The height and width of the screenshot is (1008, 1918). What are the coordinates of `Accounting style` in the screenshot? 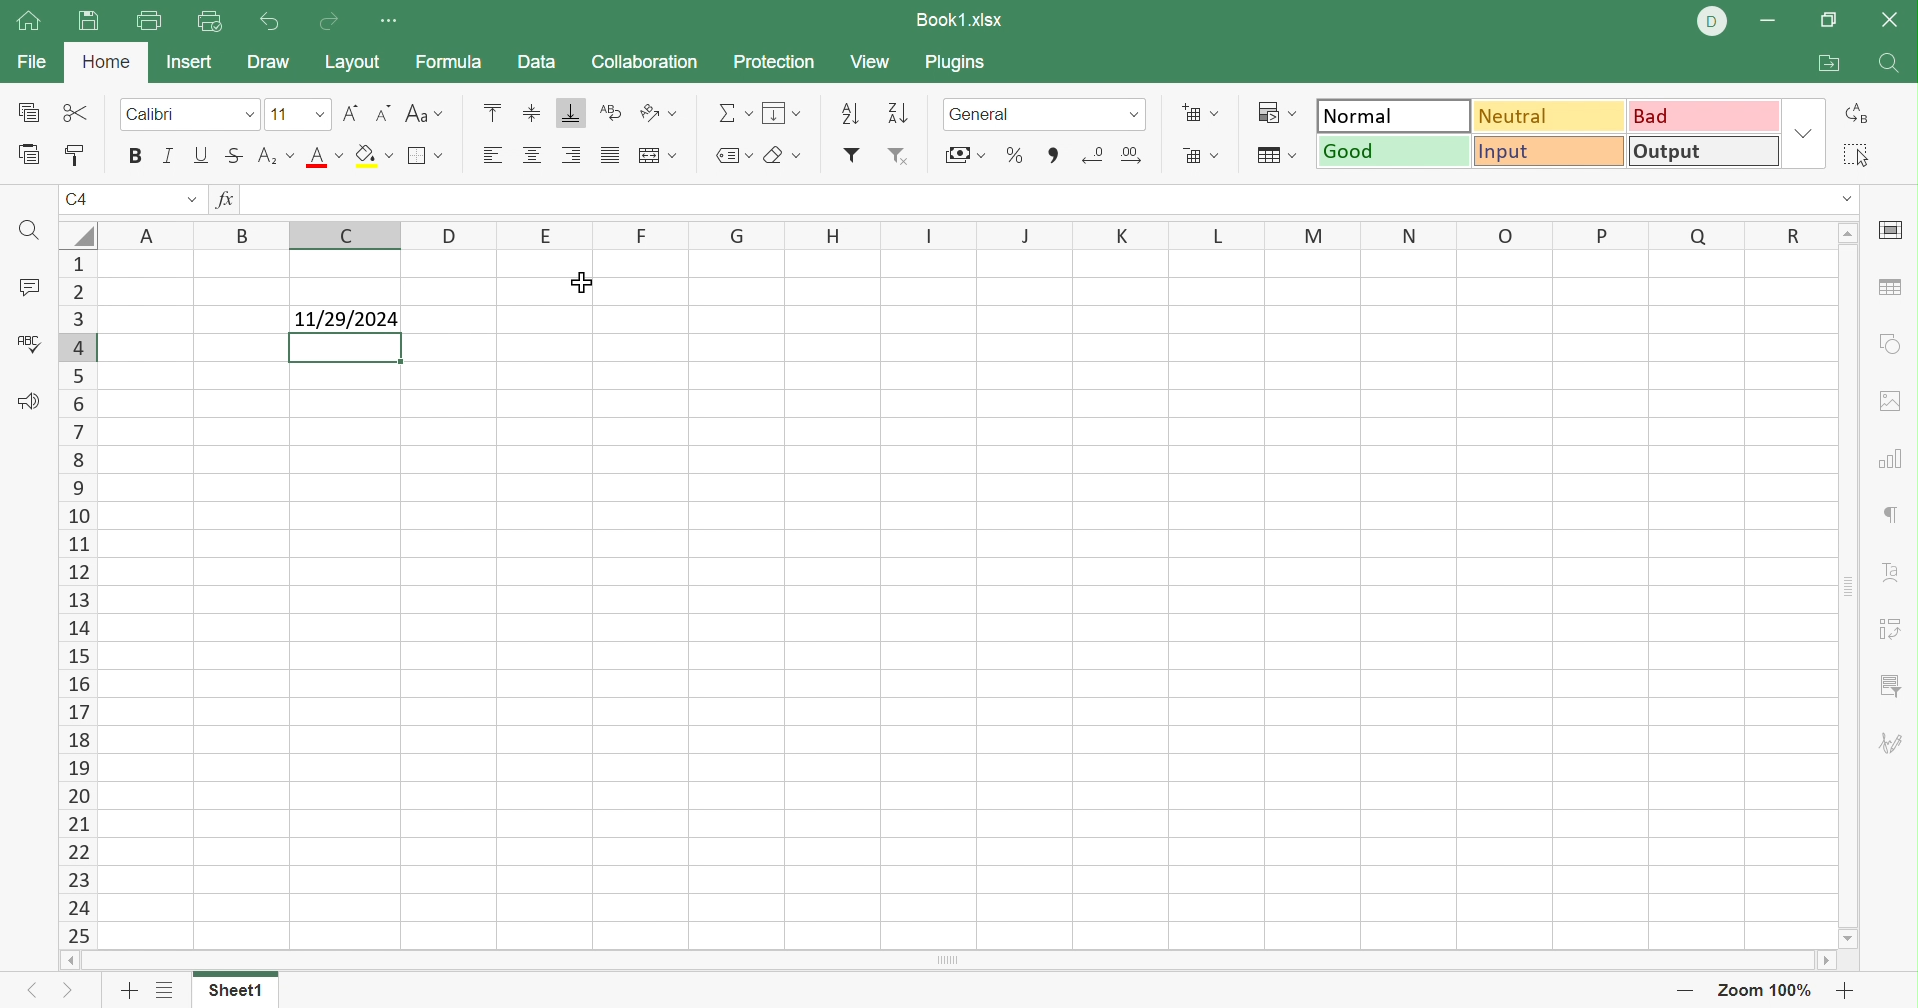 It's located at (963, 155).